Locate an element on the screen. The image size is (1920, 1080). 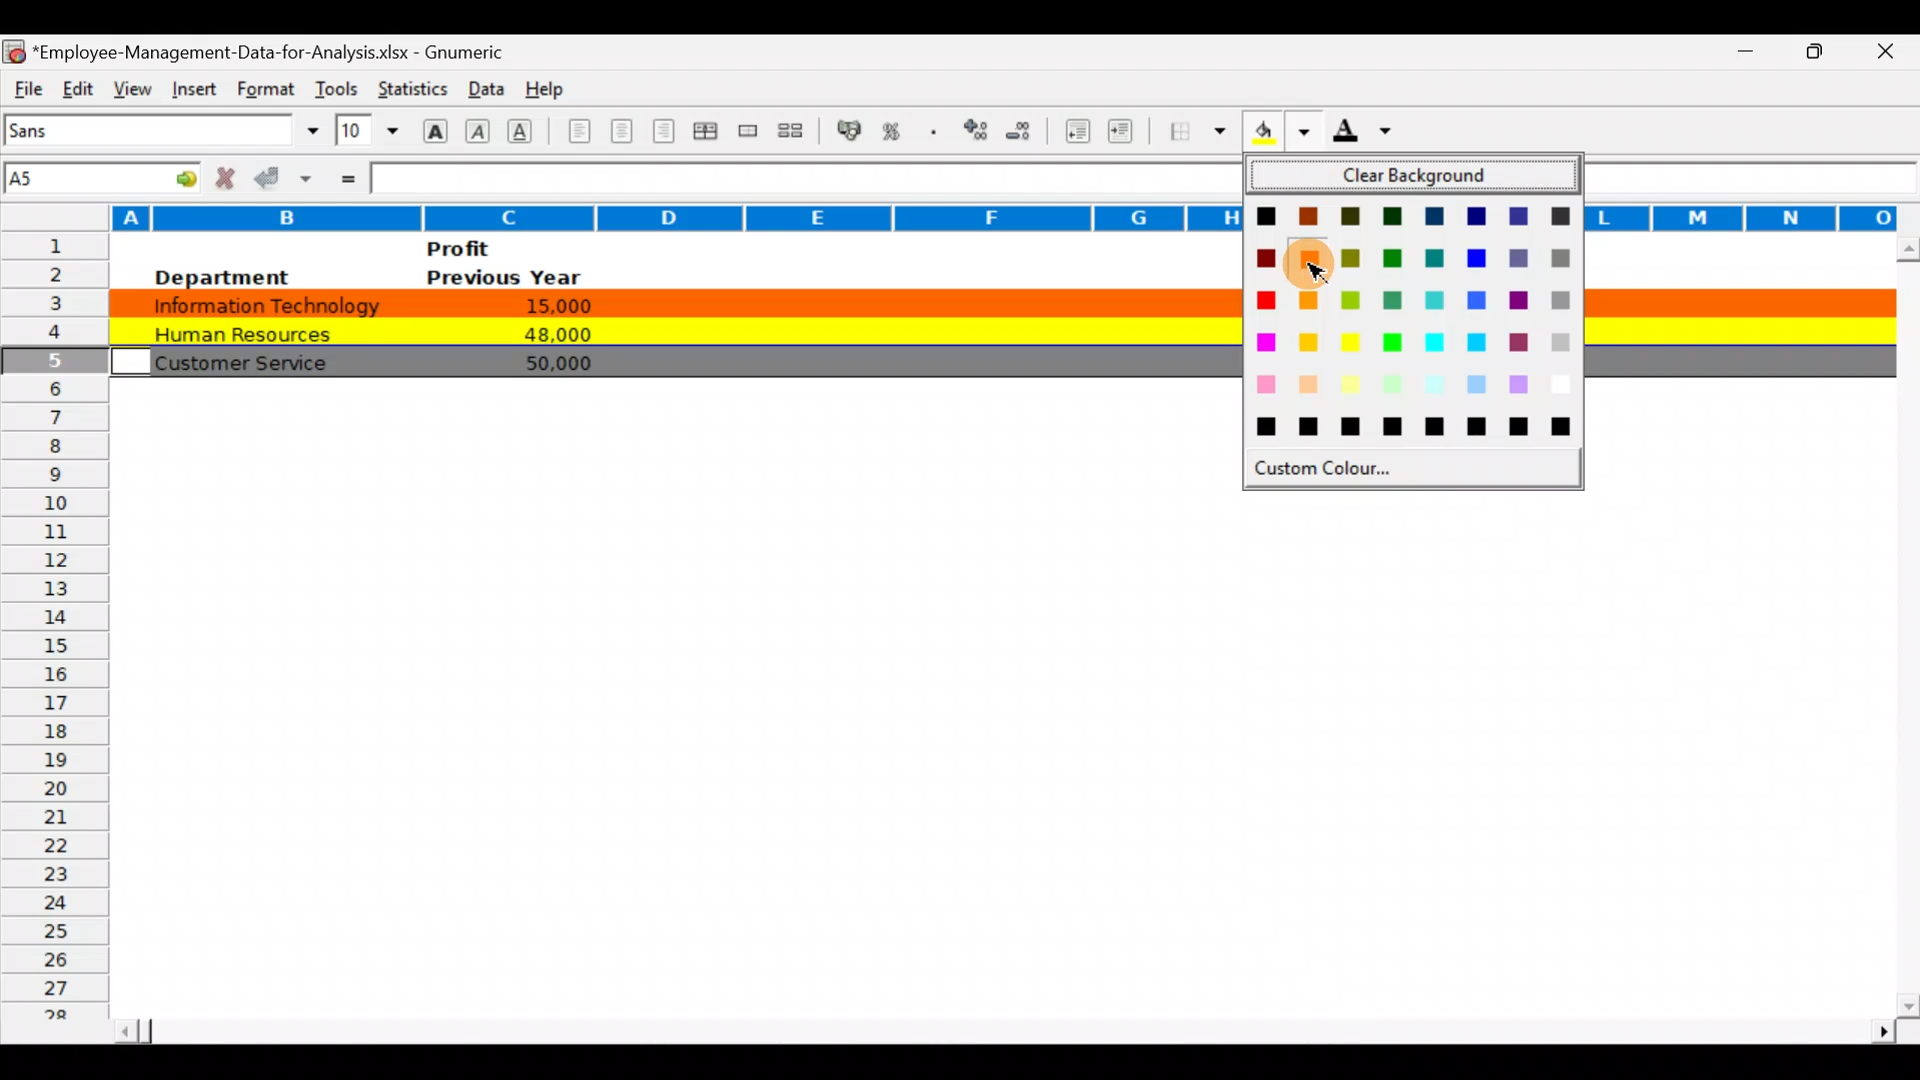
Include a thousands operator is located at coordinates (937, 133).